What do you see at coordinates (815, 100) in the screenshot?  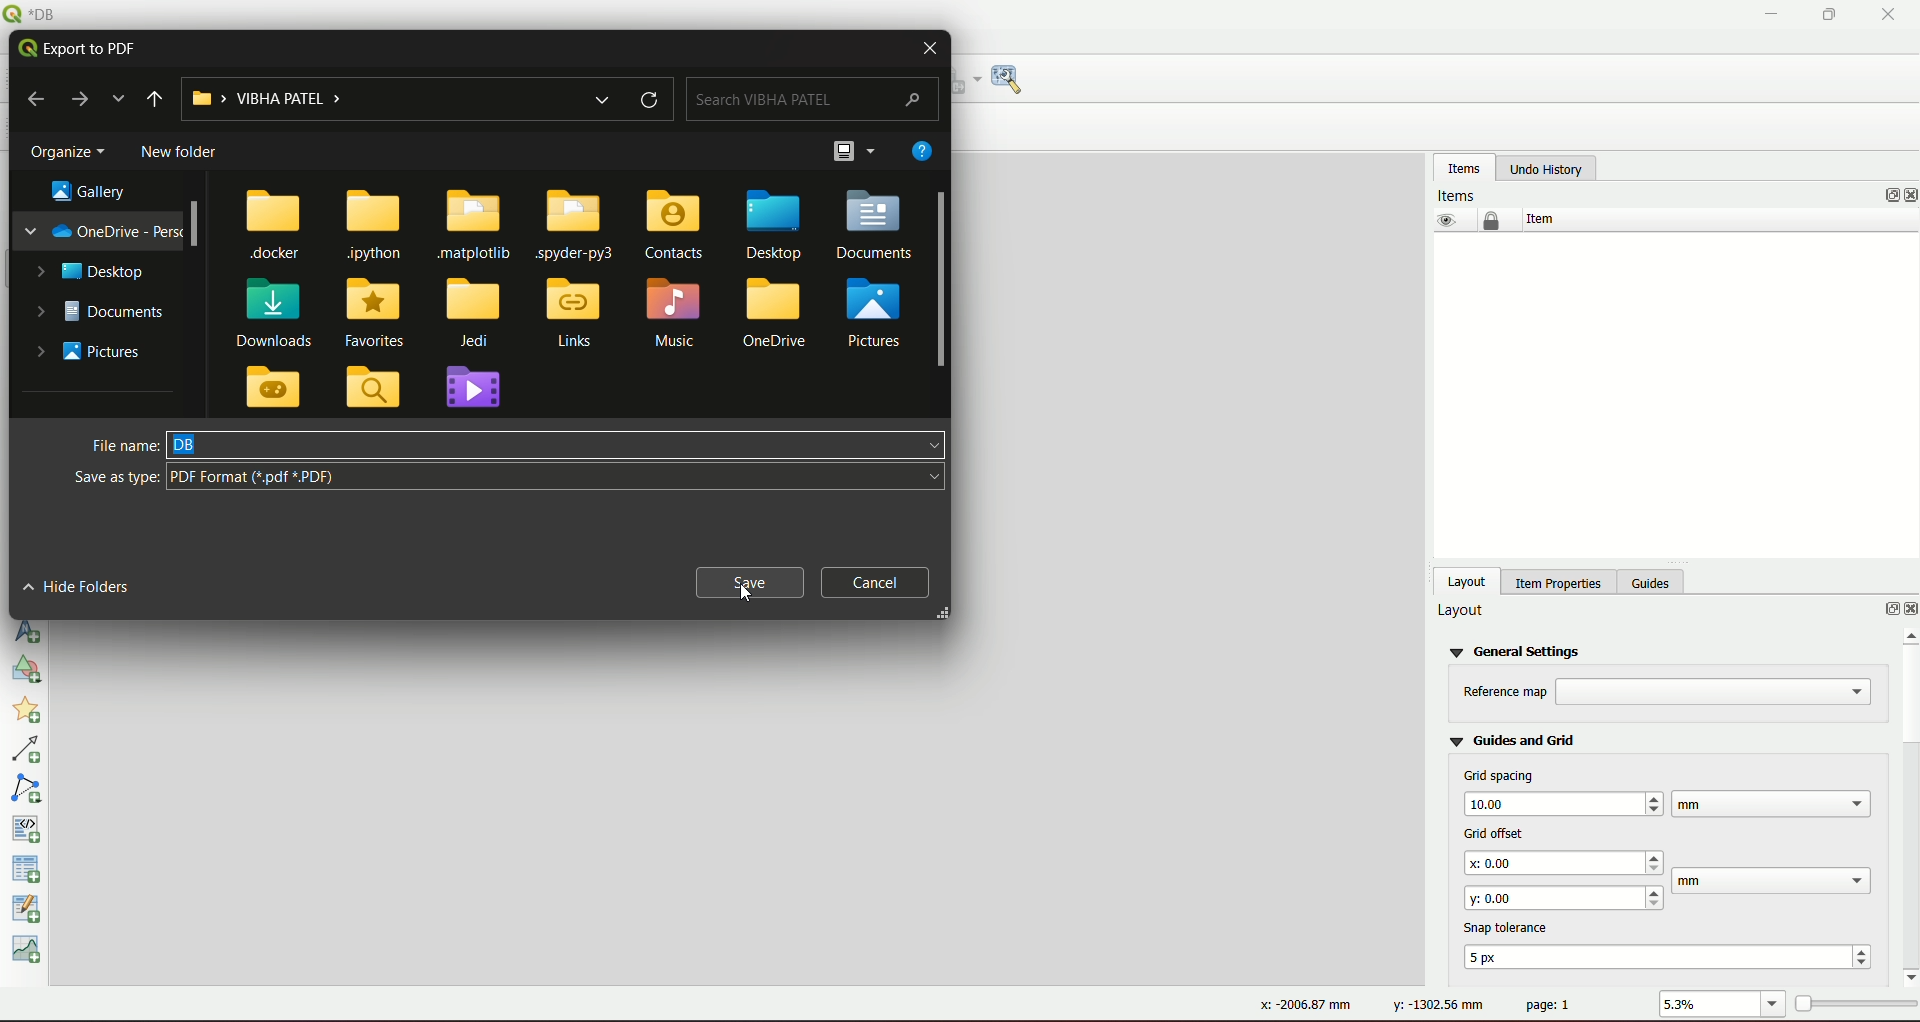 I see `search bar` at bounding box center [815, 100].